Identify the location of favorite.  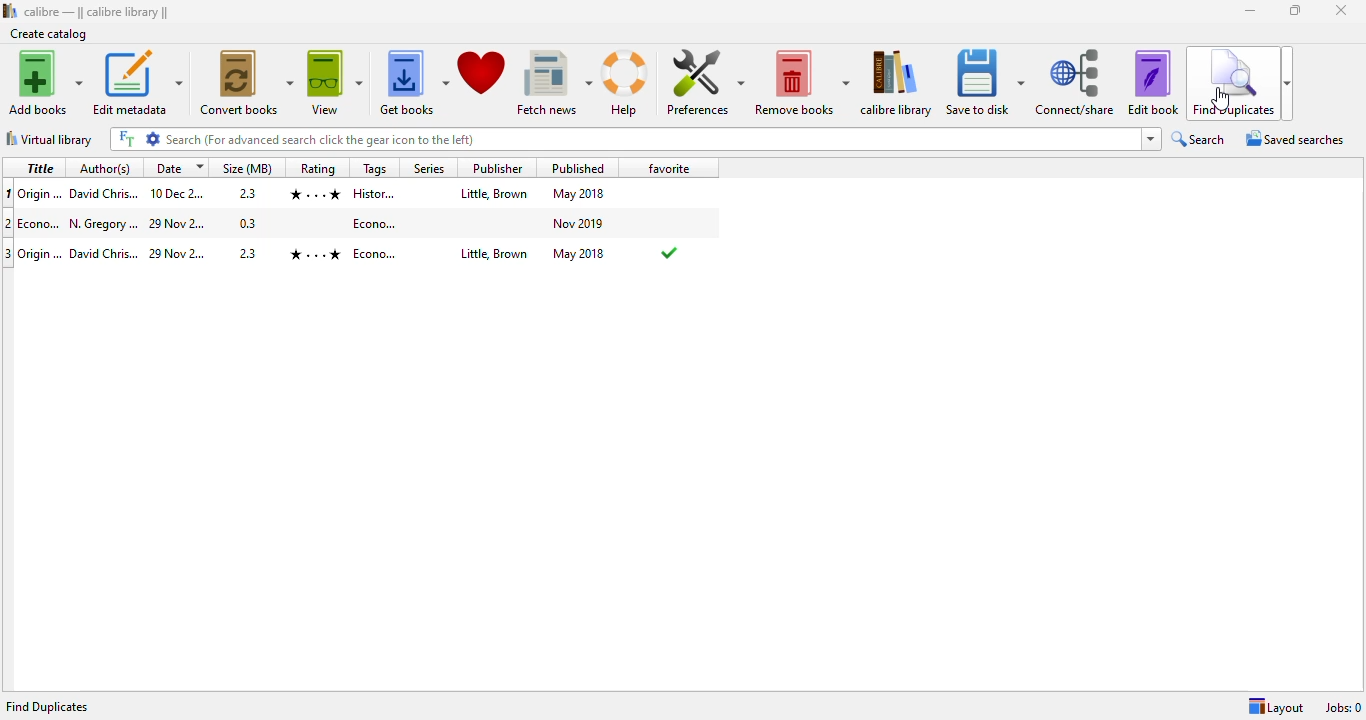
(672, 167).